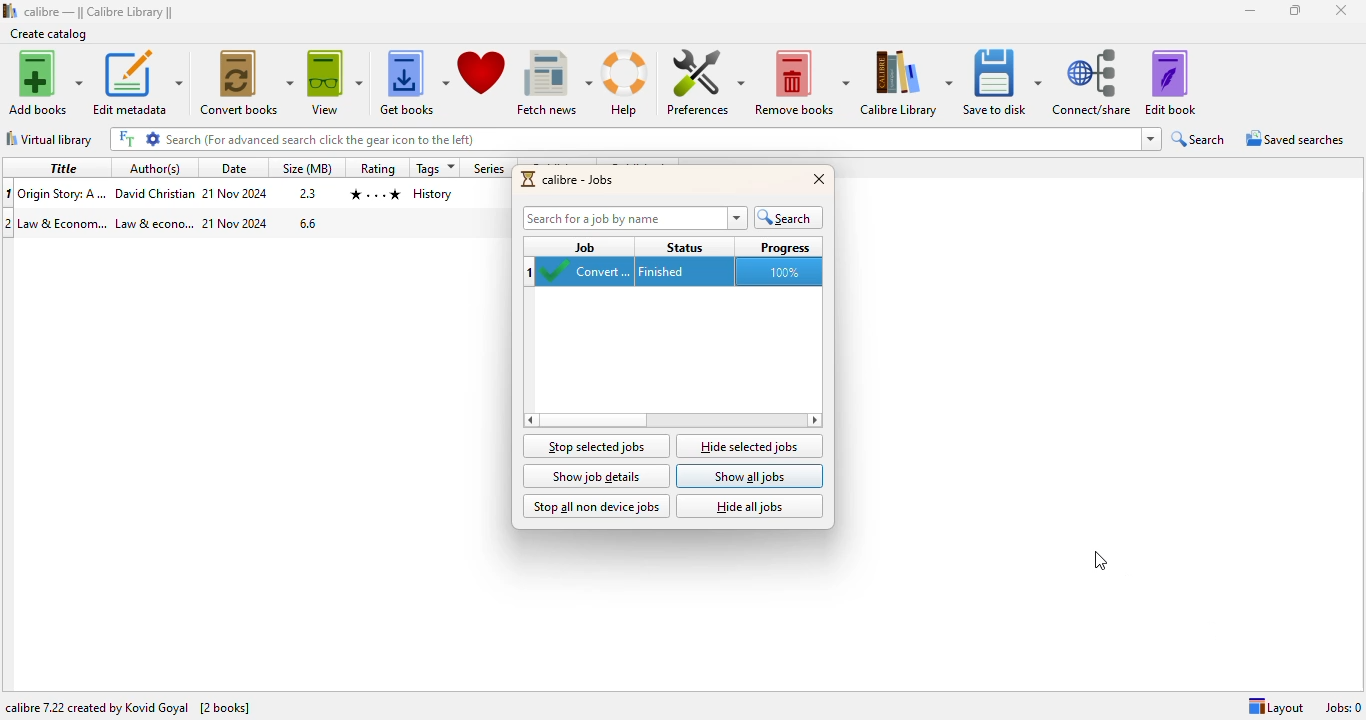 The image size is (1366, 720). I want to click on maximize, so click(1295, 9).